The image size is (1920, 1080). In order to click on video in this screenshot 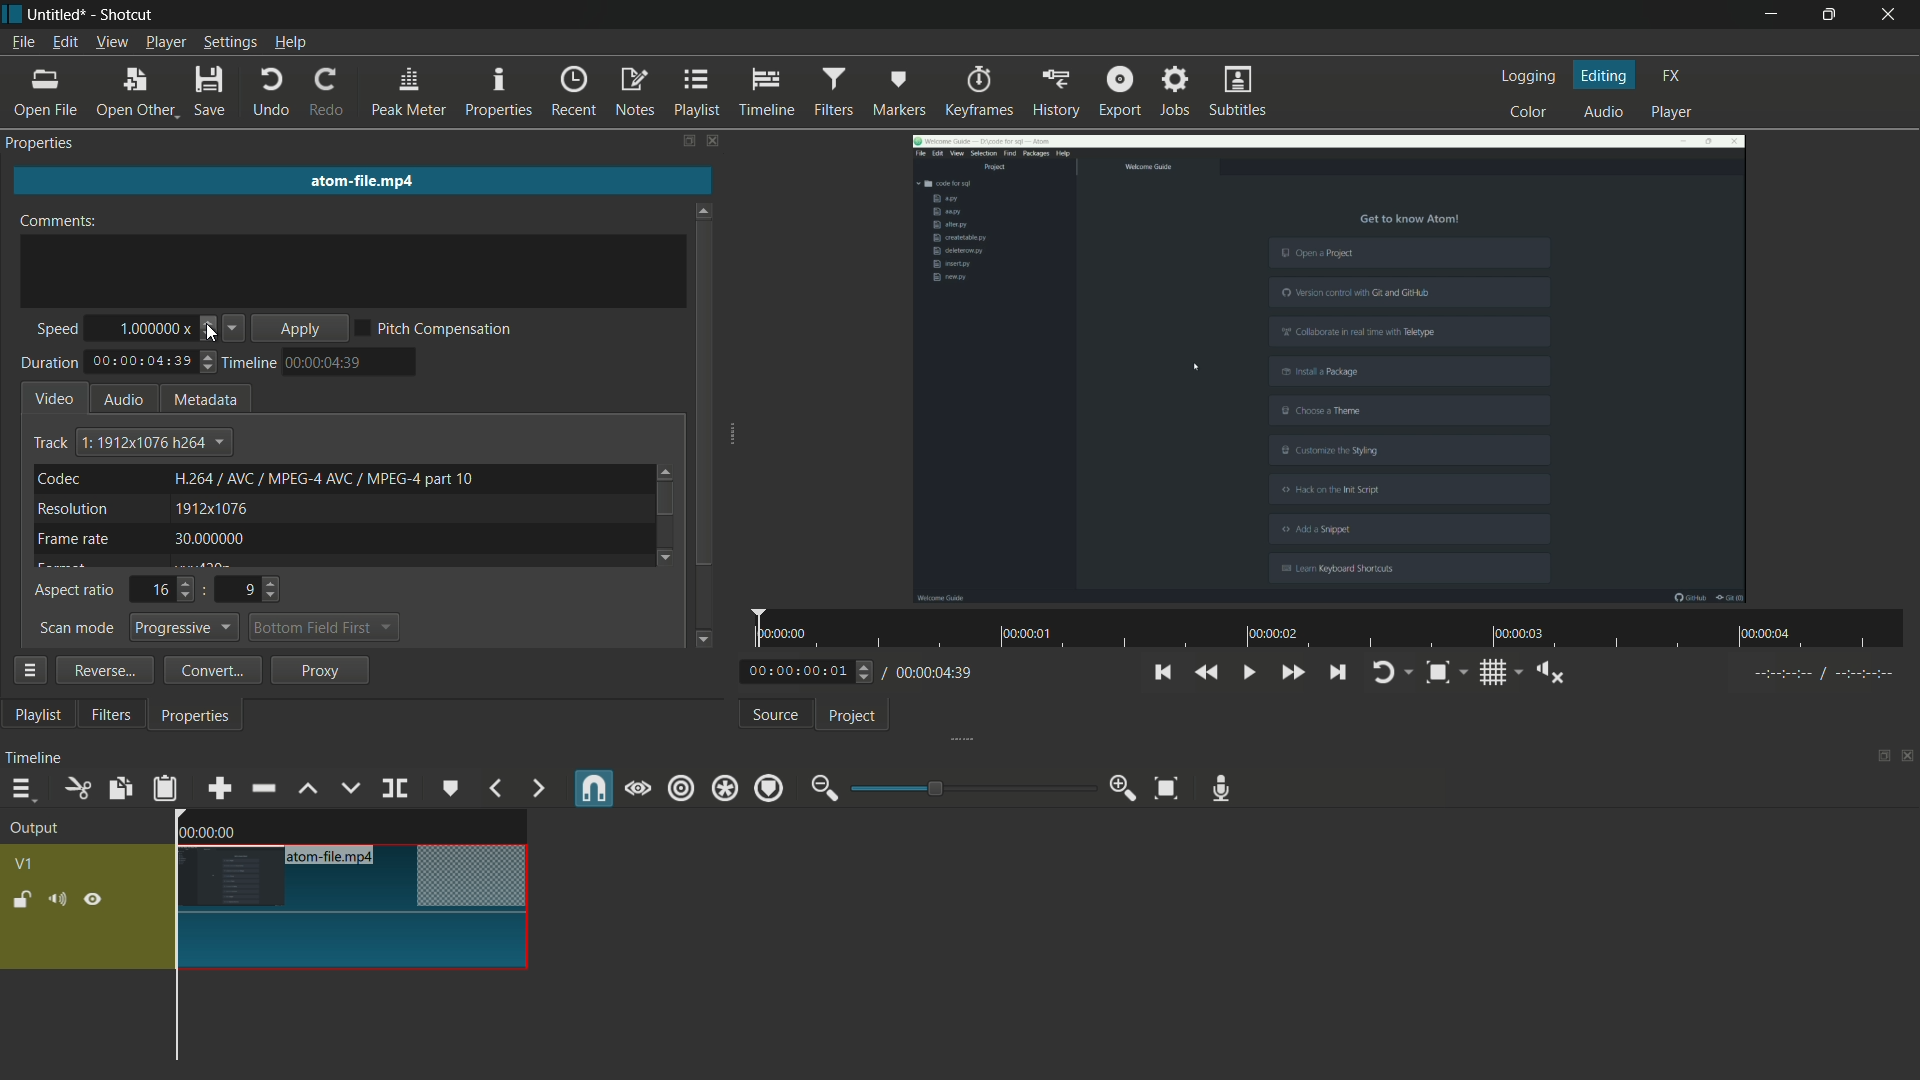, I will do `click(56, 397)`.